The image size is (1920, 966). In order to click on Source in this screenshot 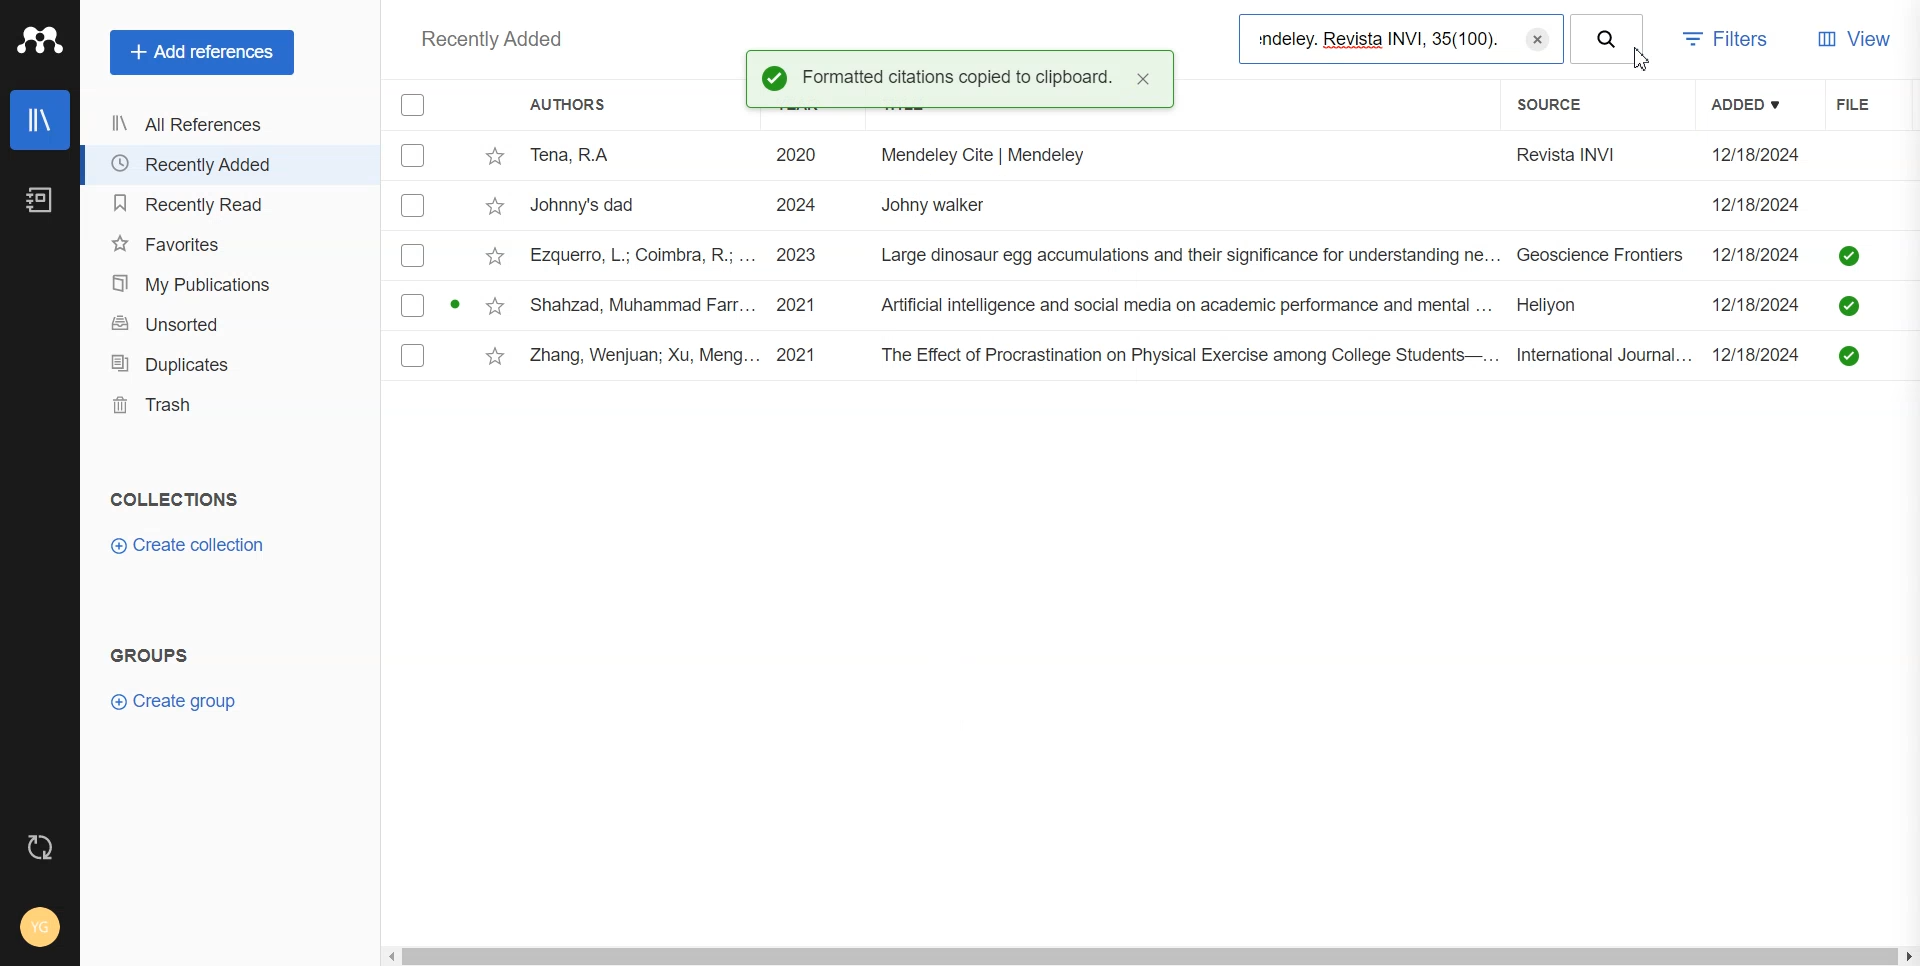, I will do `click(1562, 106)`.